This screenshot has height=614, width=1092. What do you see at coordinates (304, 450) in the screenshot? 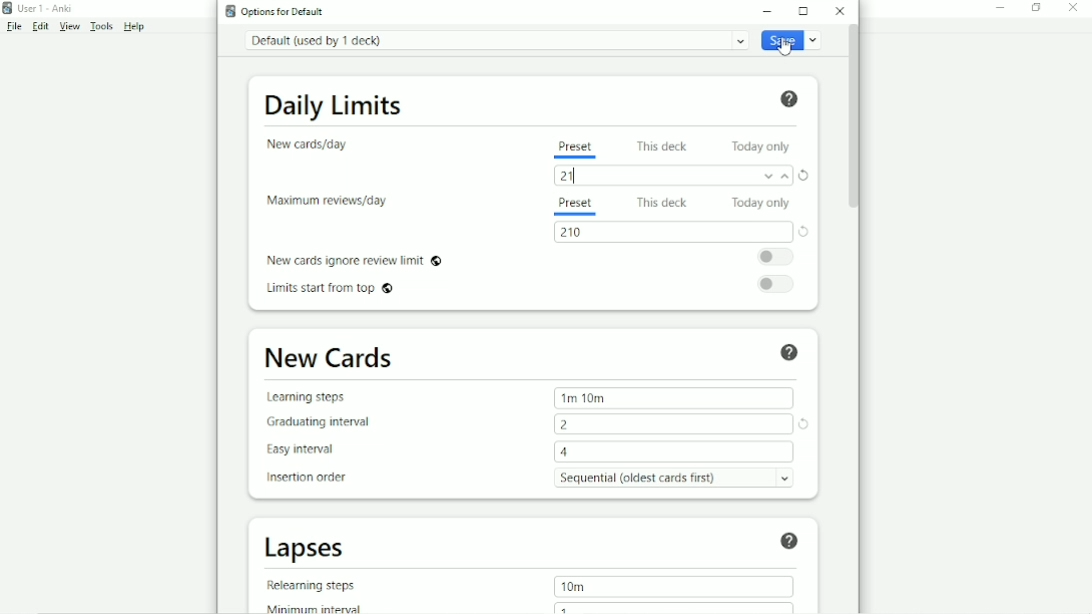
I see `Easy interval` at bounding box center [304, 450].